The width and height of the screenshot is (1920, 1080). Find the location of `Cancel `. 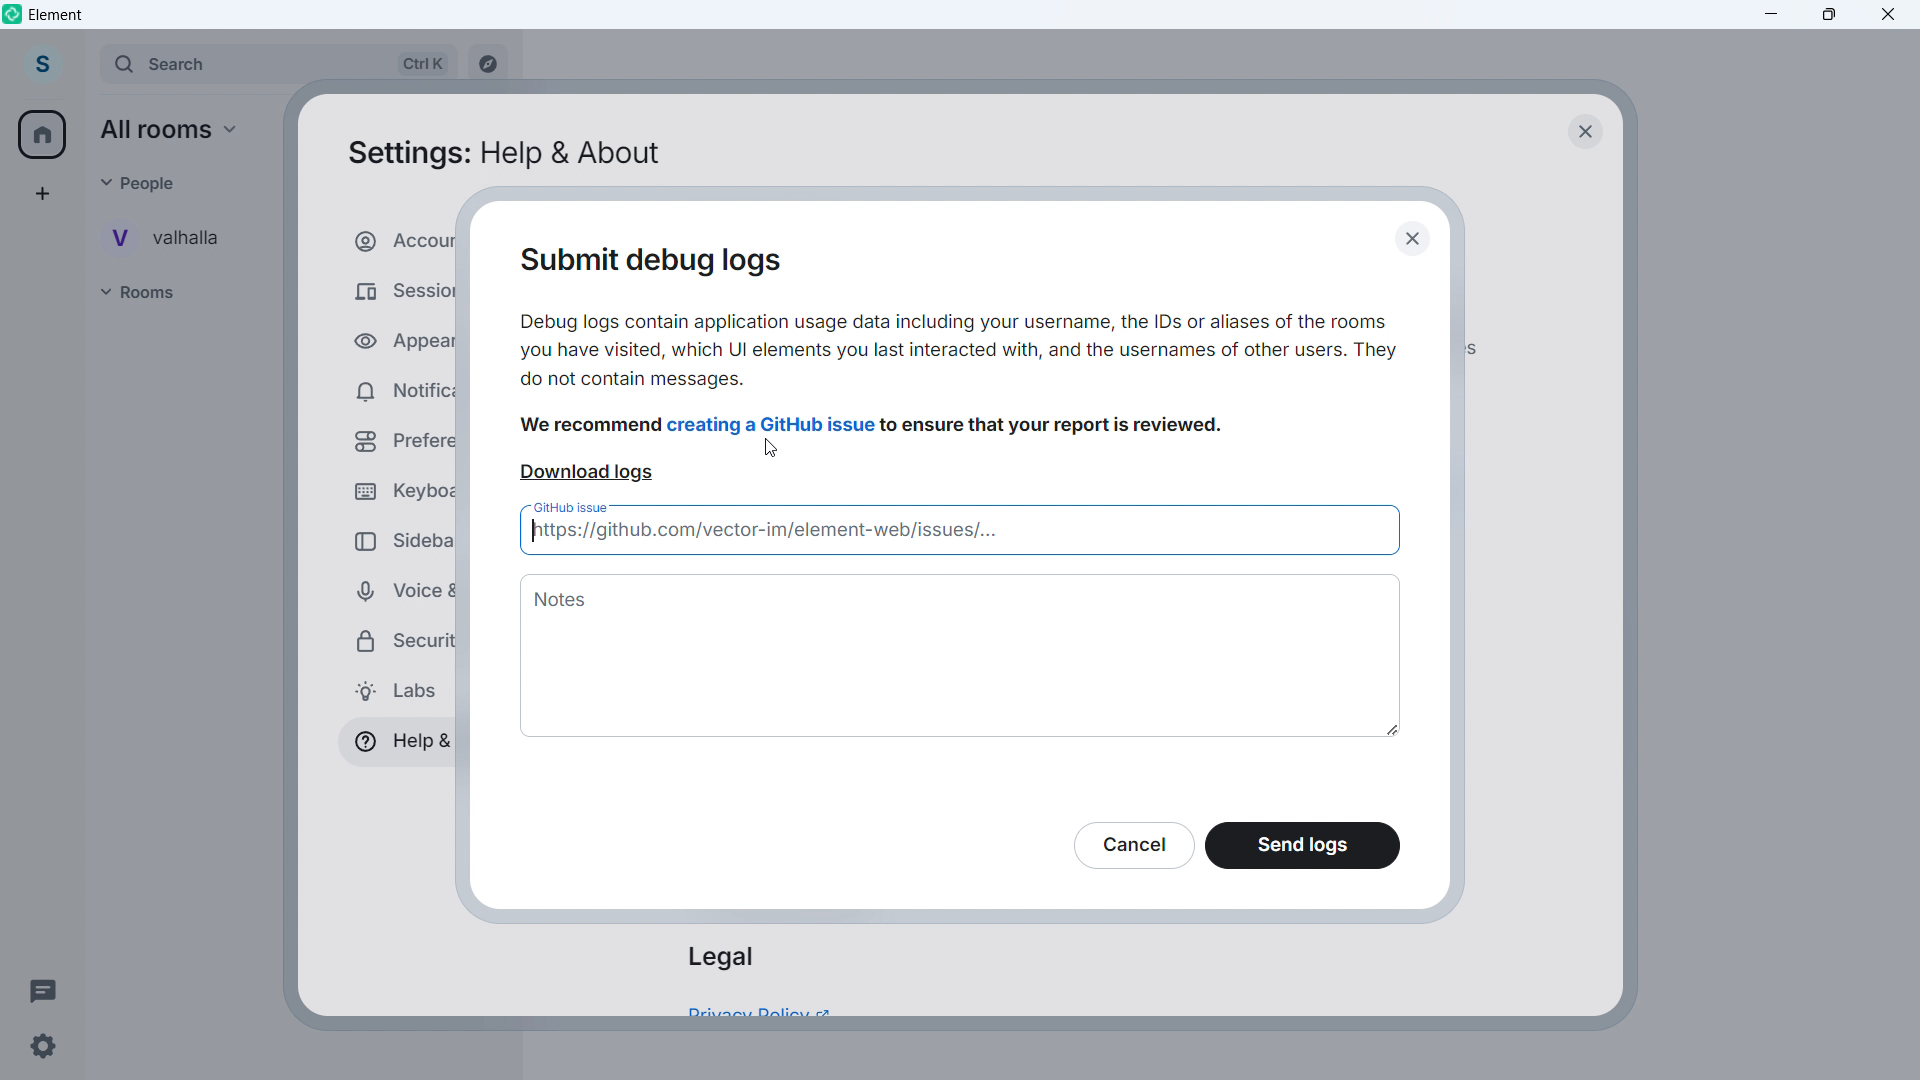

Cancel  is located at coordinates (1132, 845).